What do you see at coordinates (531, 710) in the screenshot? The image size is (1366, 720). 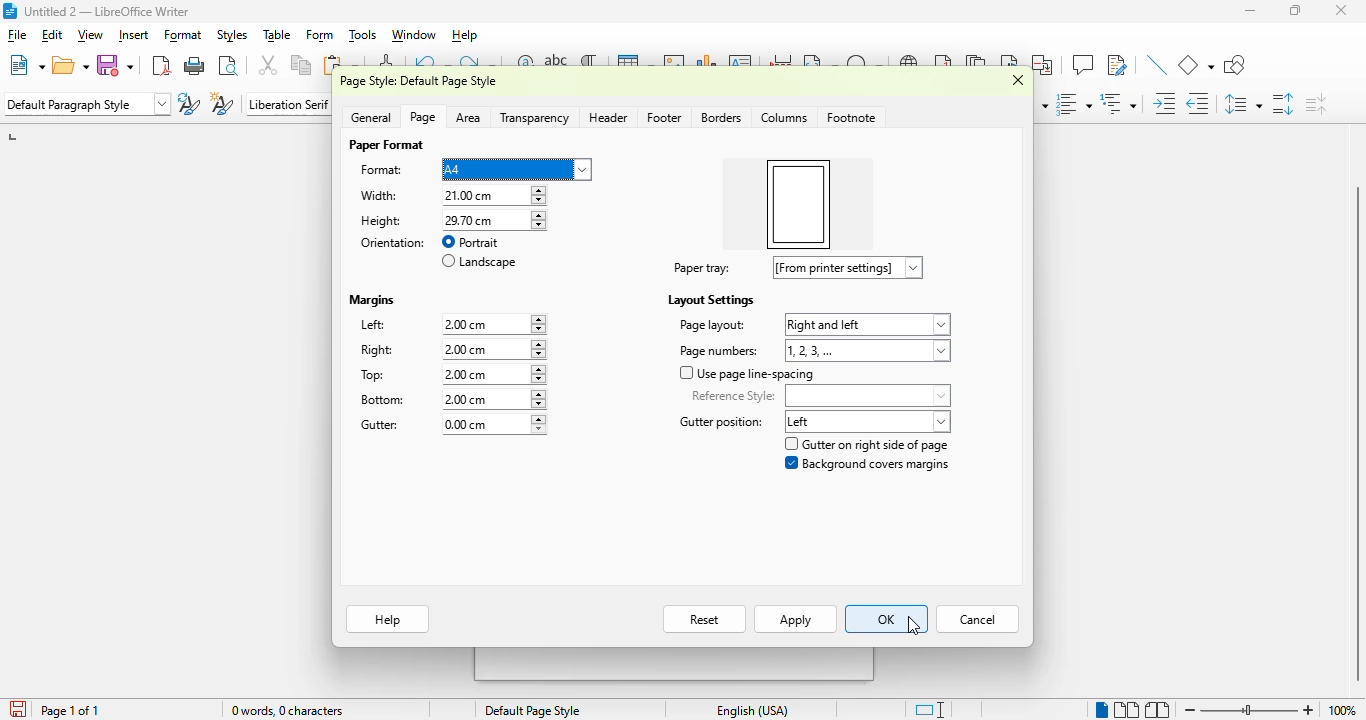 I see `page style` at bounding box center [531, 710].